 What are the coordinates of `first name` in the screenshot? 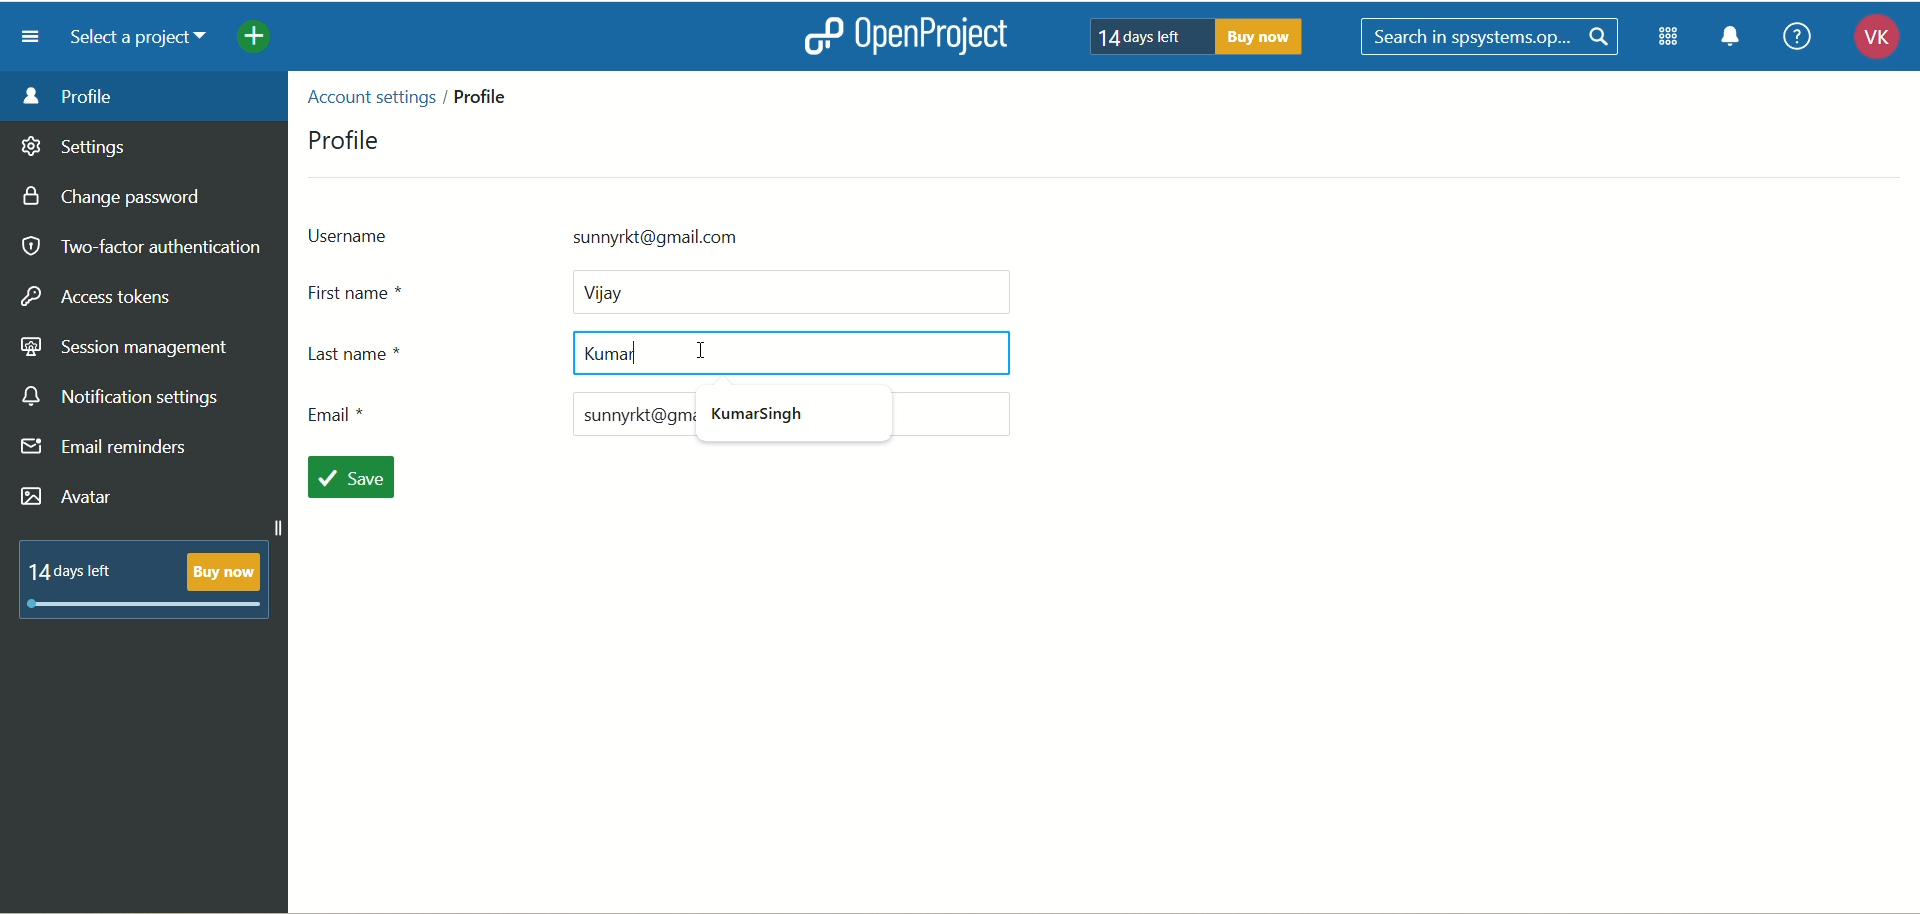 It's located at (665, 291).